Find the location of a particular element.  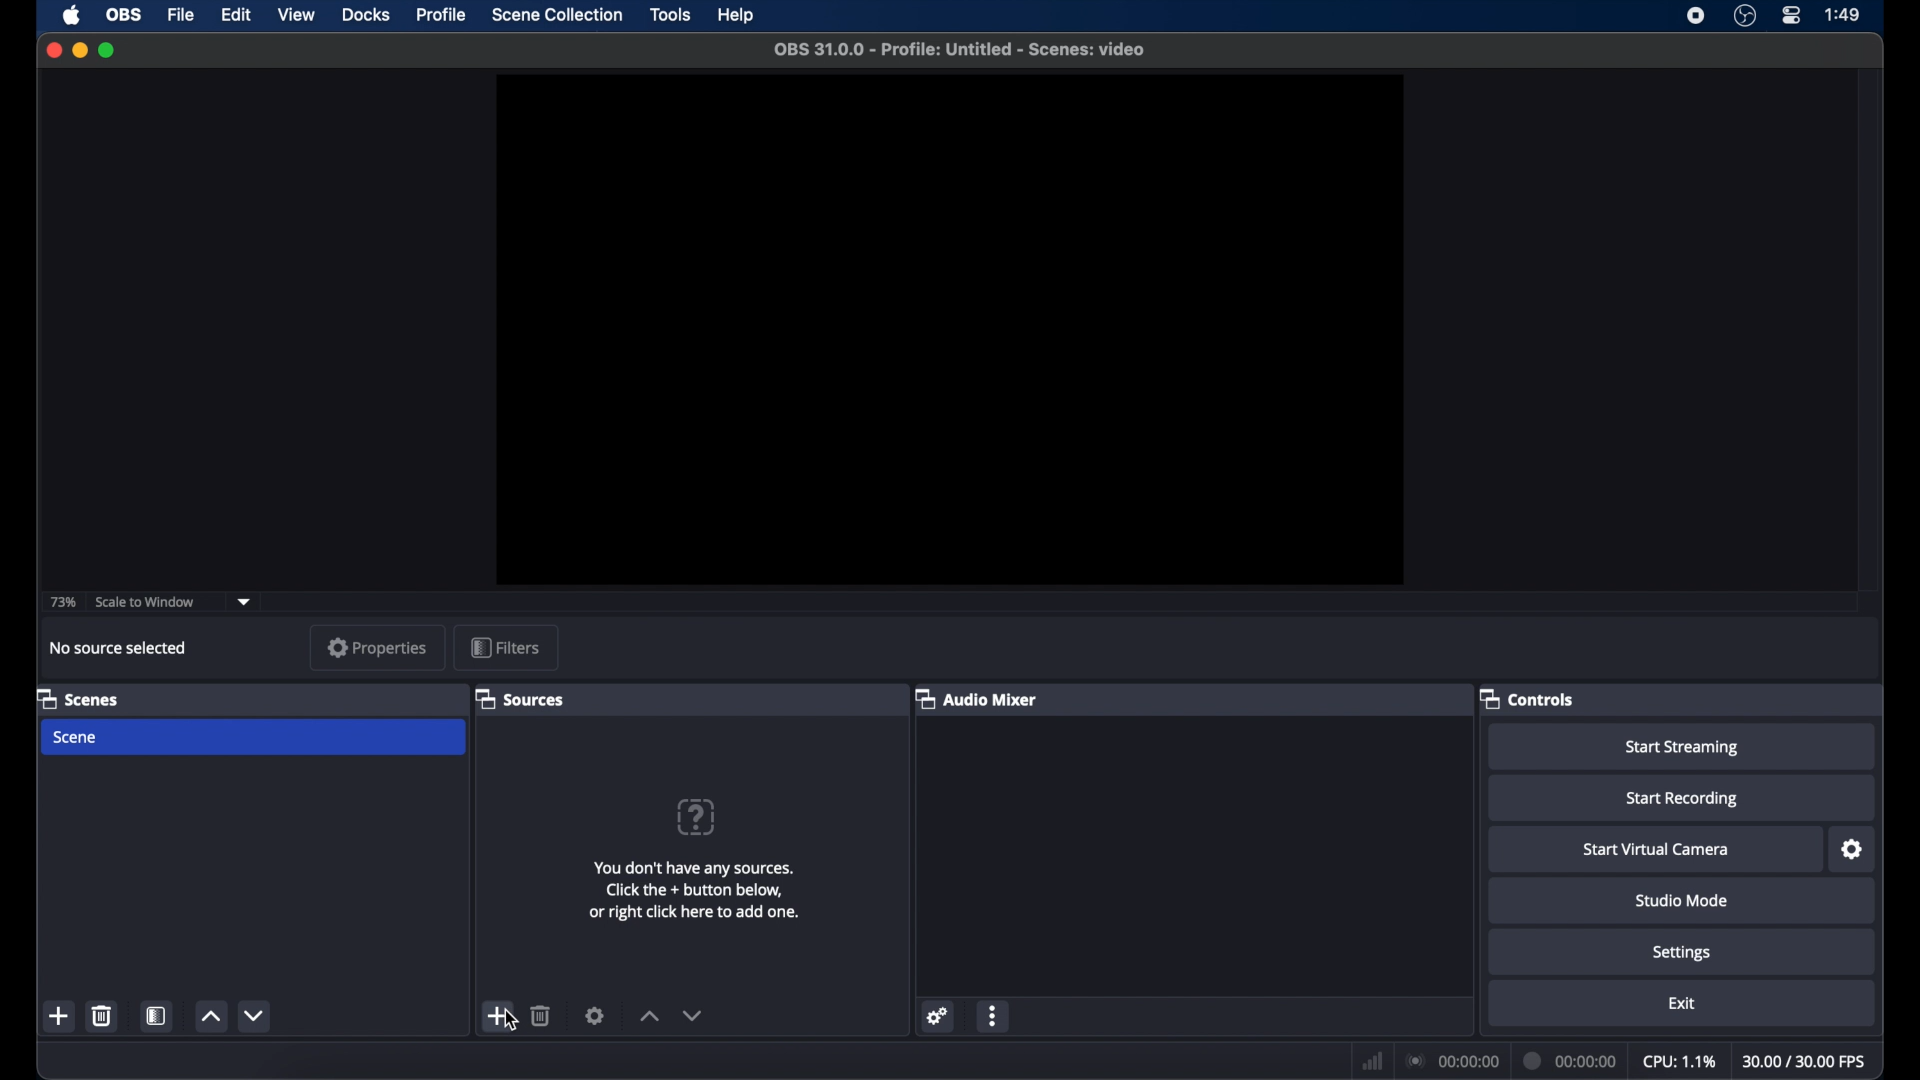

Cursor is located at coordinates (508, 1021).